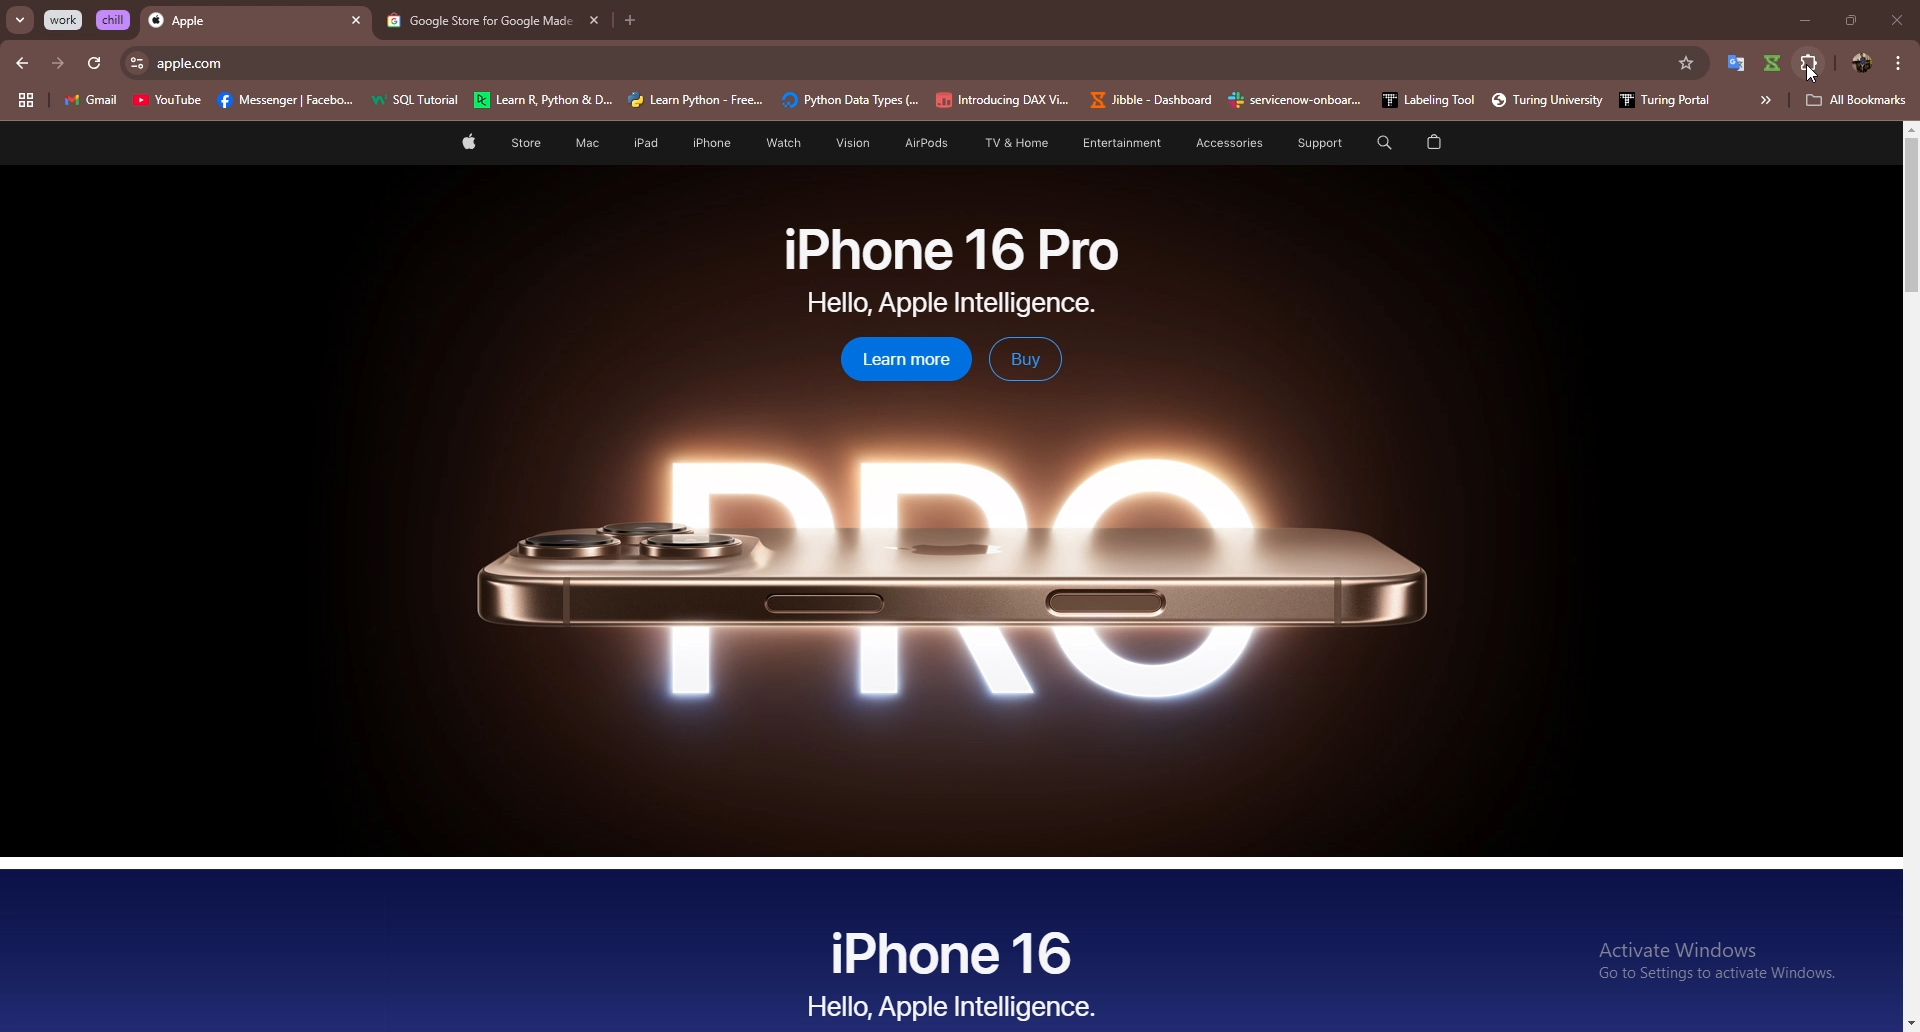 This screenshot has height=1032, width=1920. I want to click on add tab, so click(631, 21).